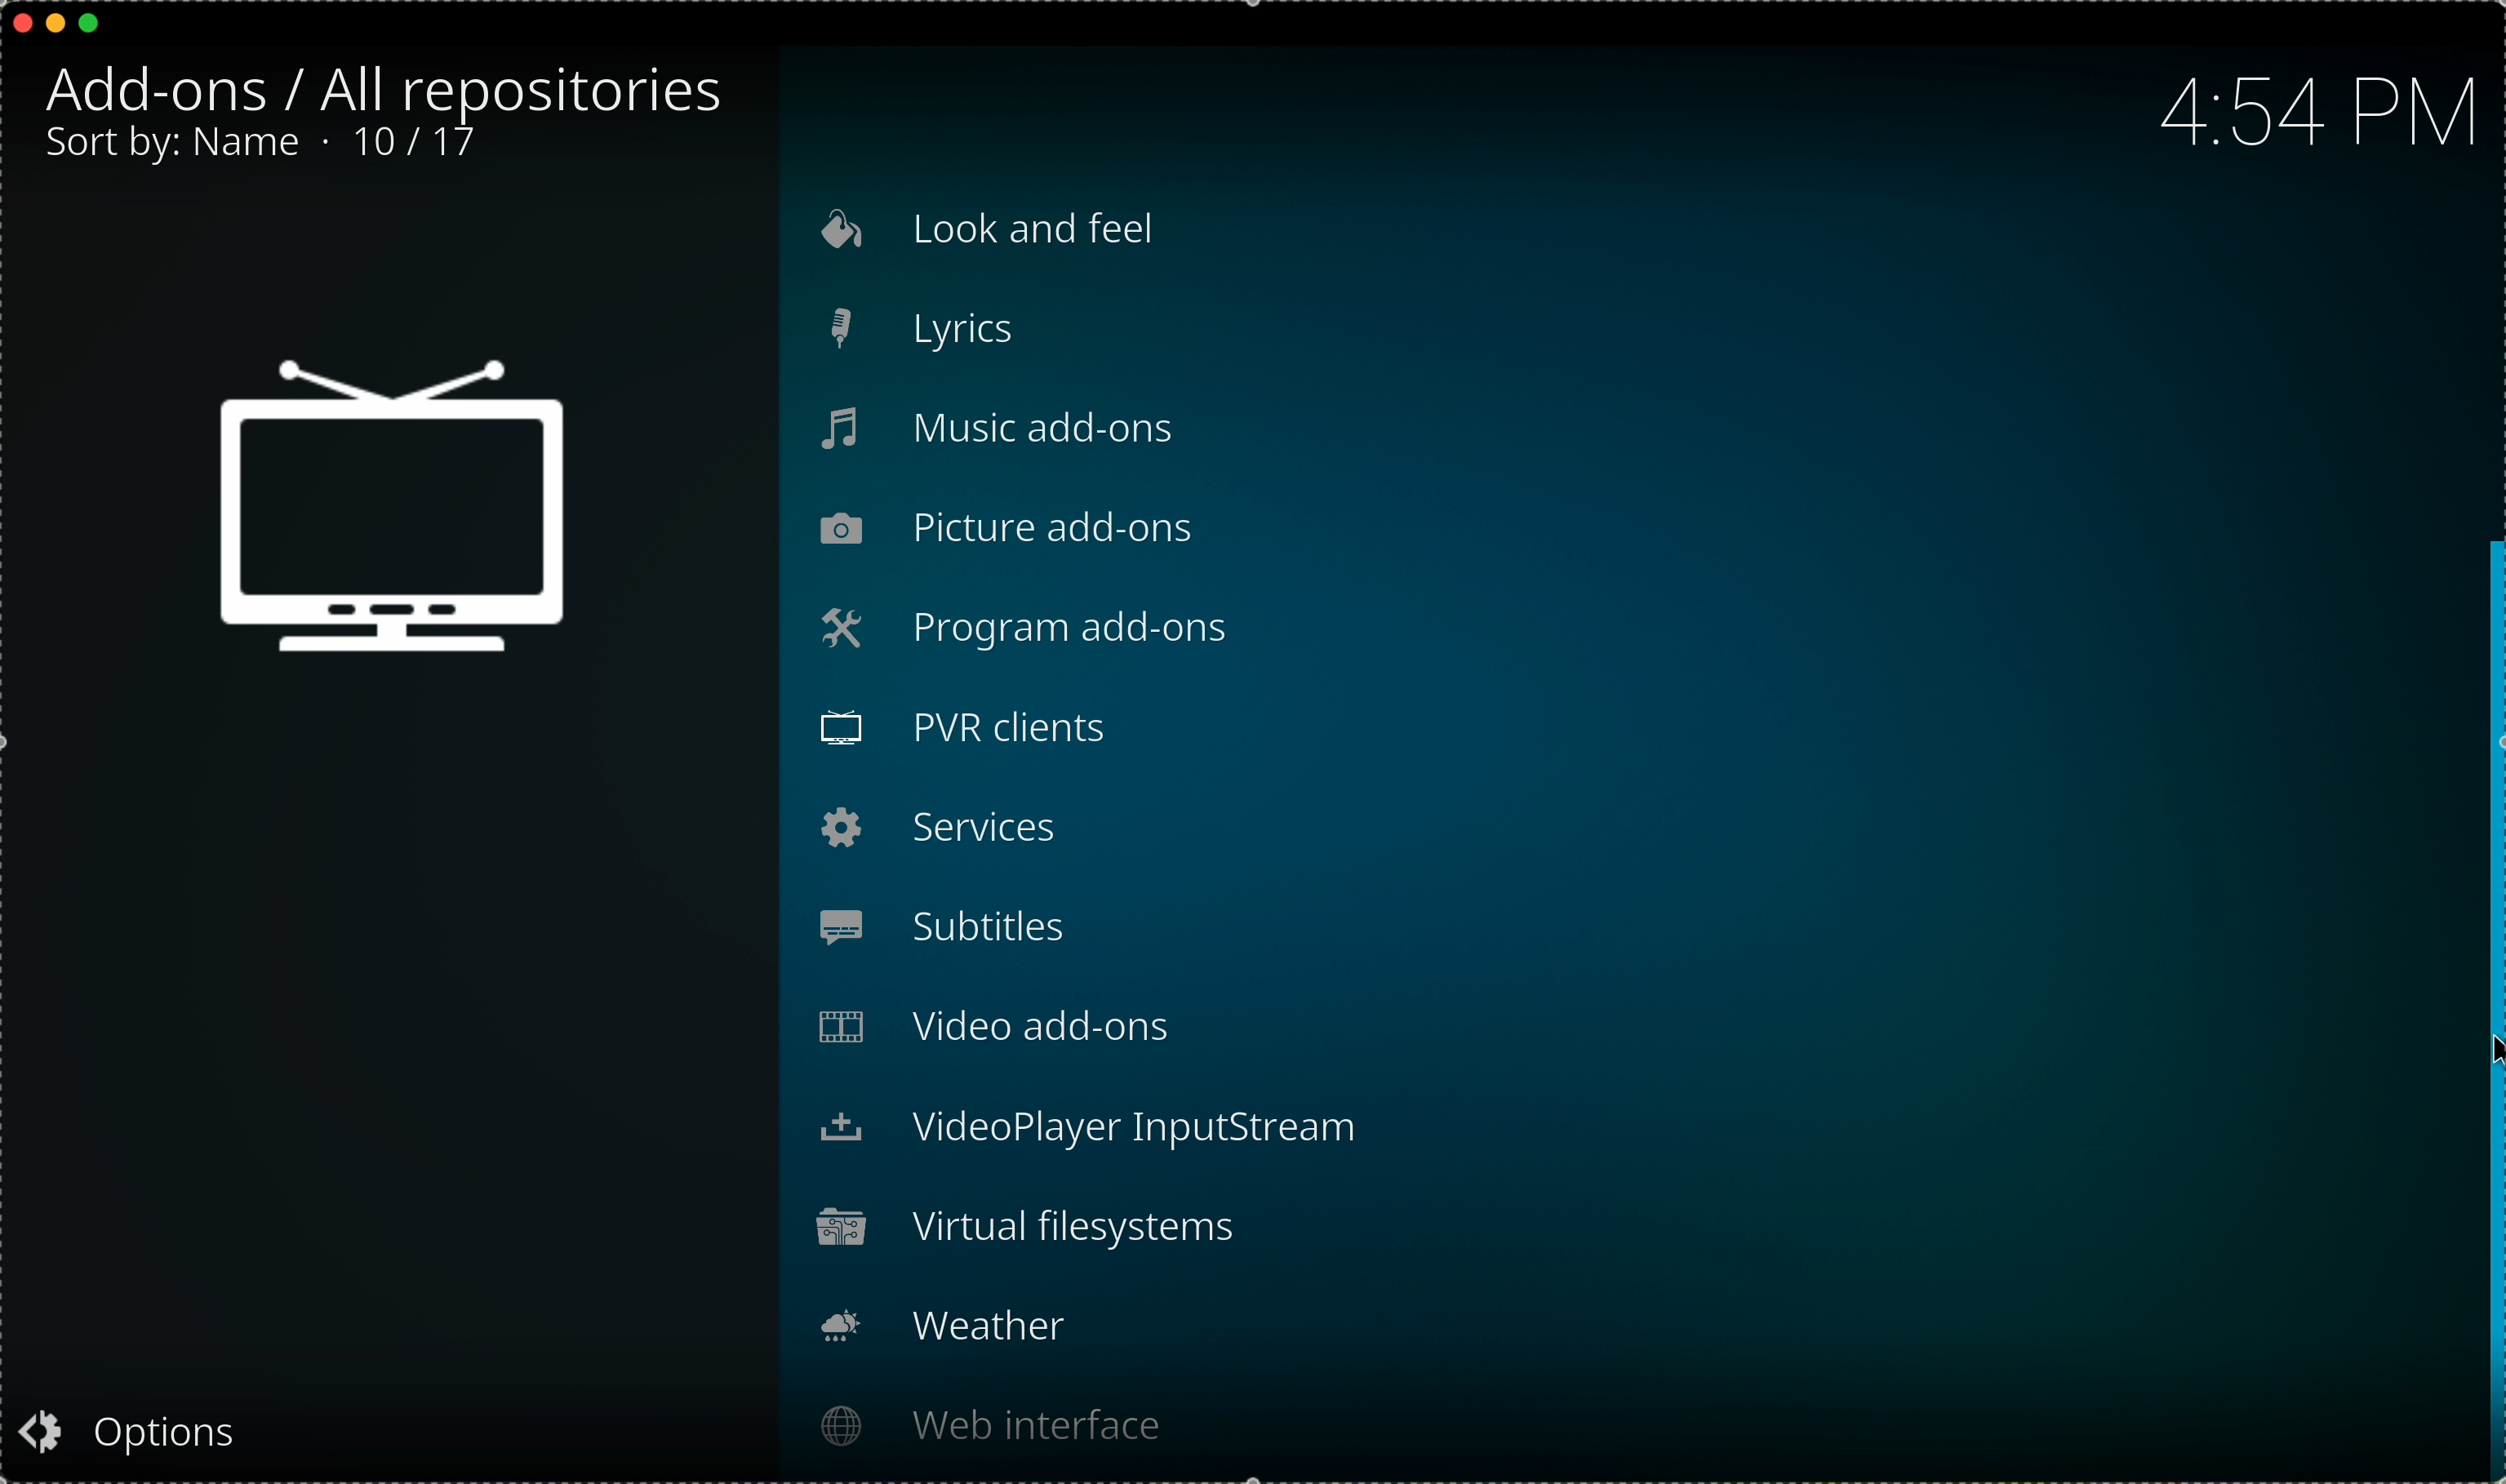 This screenshot has width=2506, height=1484. Describe the element at coordinates (420, 151) in the screenshot. I see `10/17` at that location.